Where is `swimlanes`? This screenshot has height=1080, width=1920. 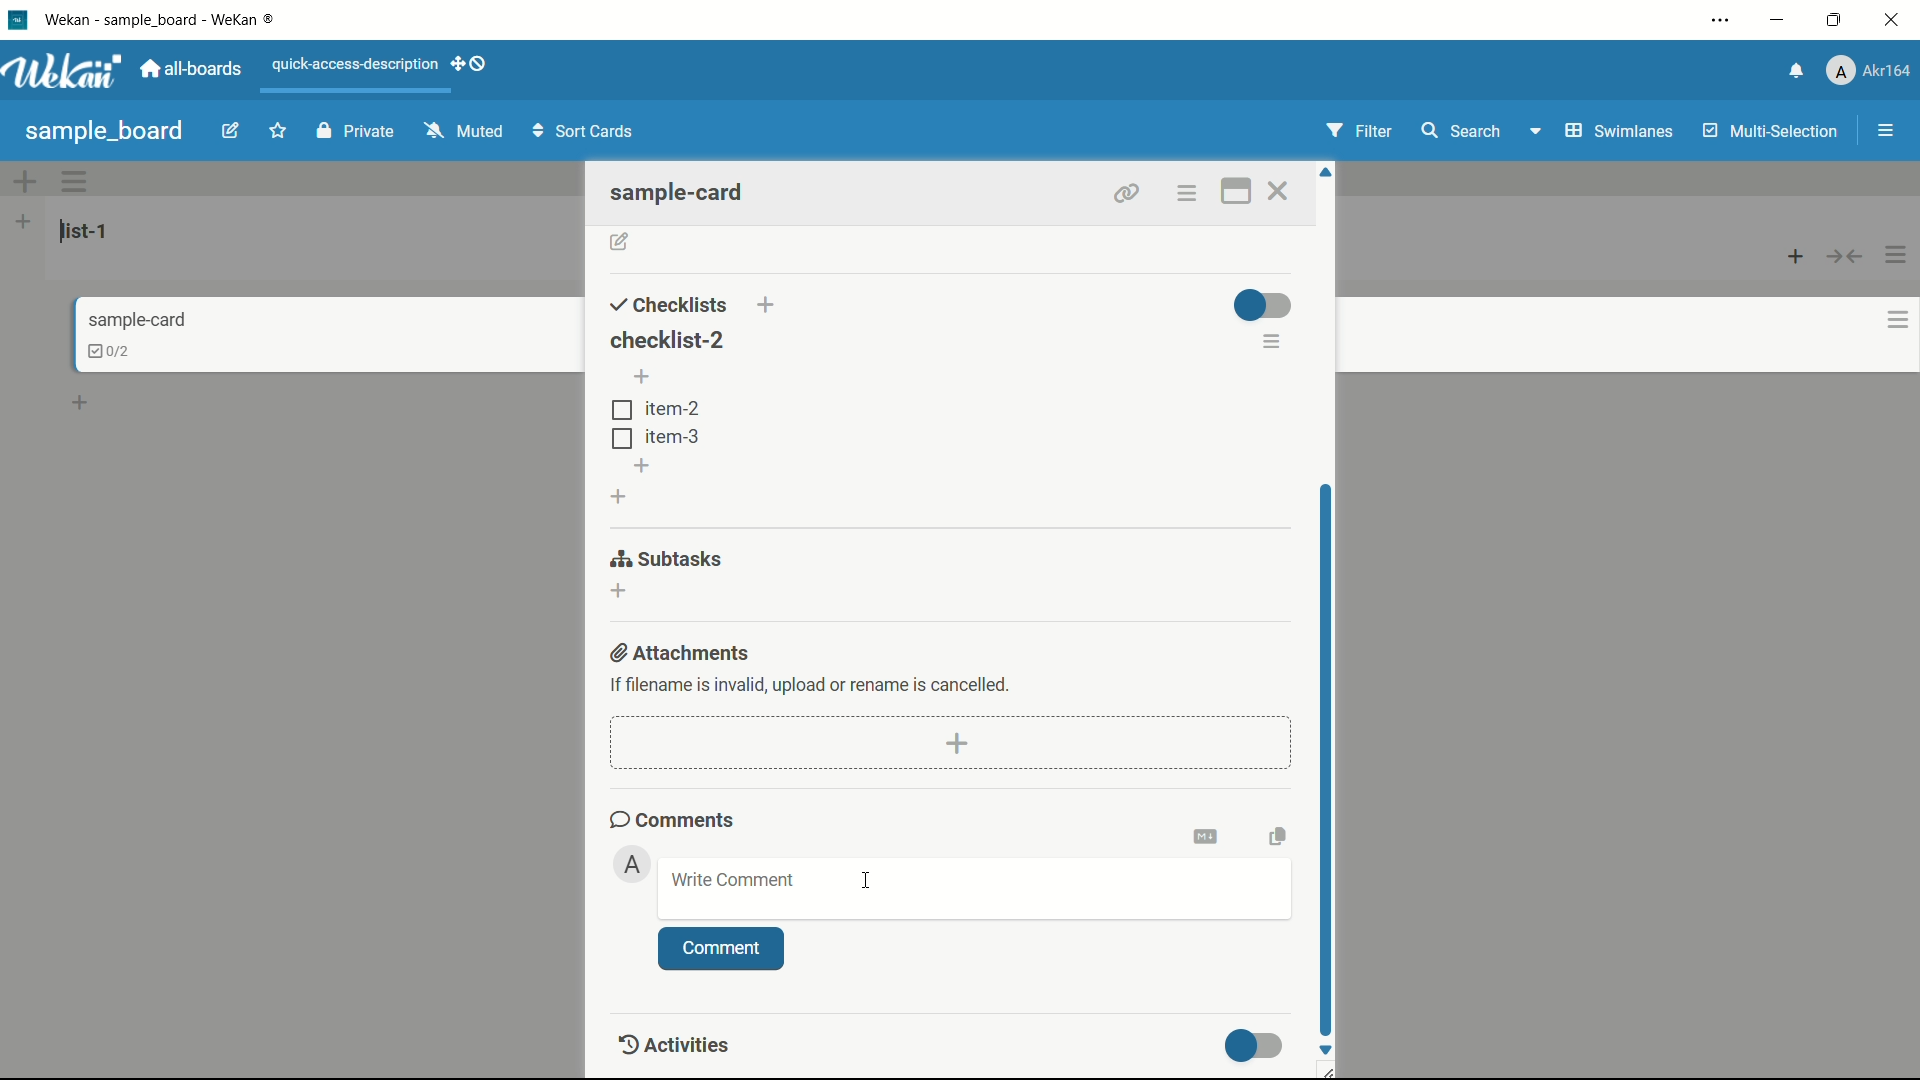
swimlanes is located at coordinates (1618, 130).